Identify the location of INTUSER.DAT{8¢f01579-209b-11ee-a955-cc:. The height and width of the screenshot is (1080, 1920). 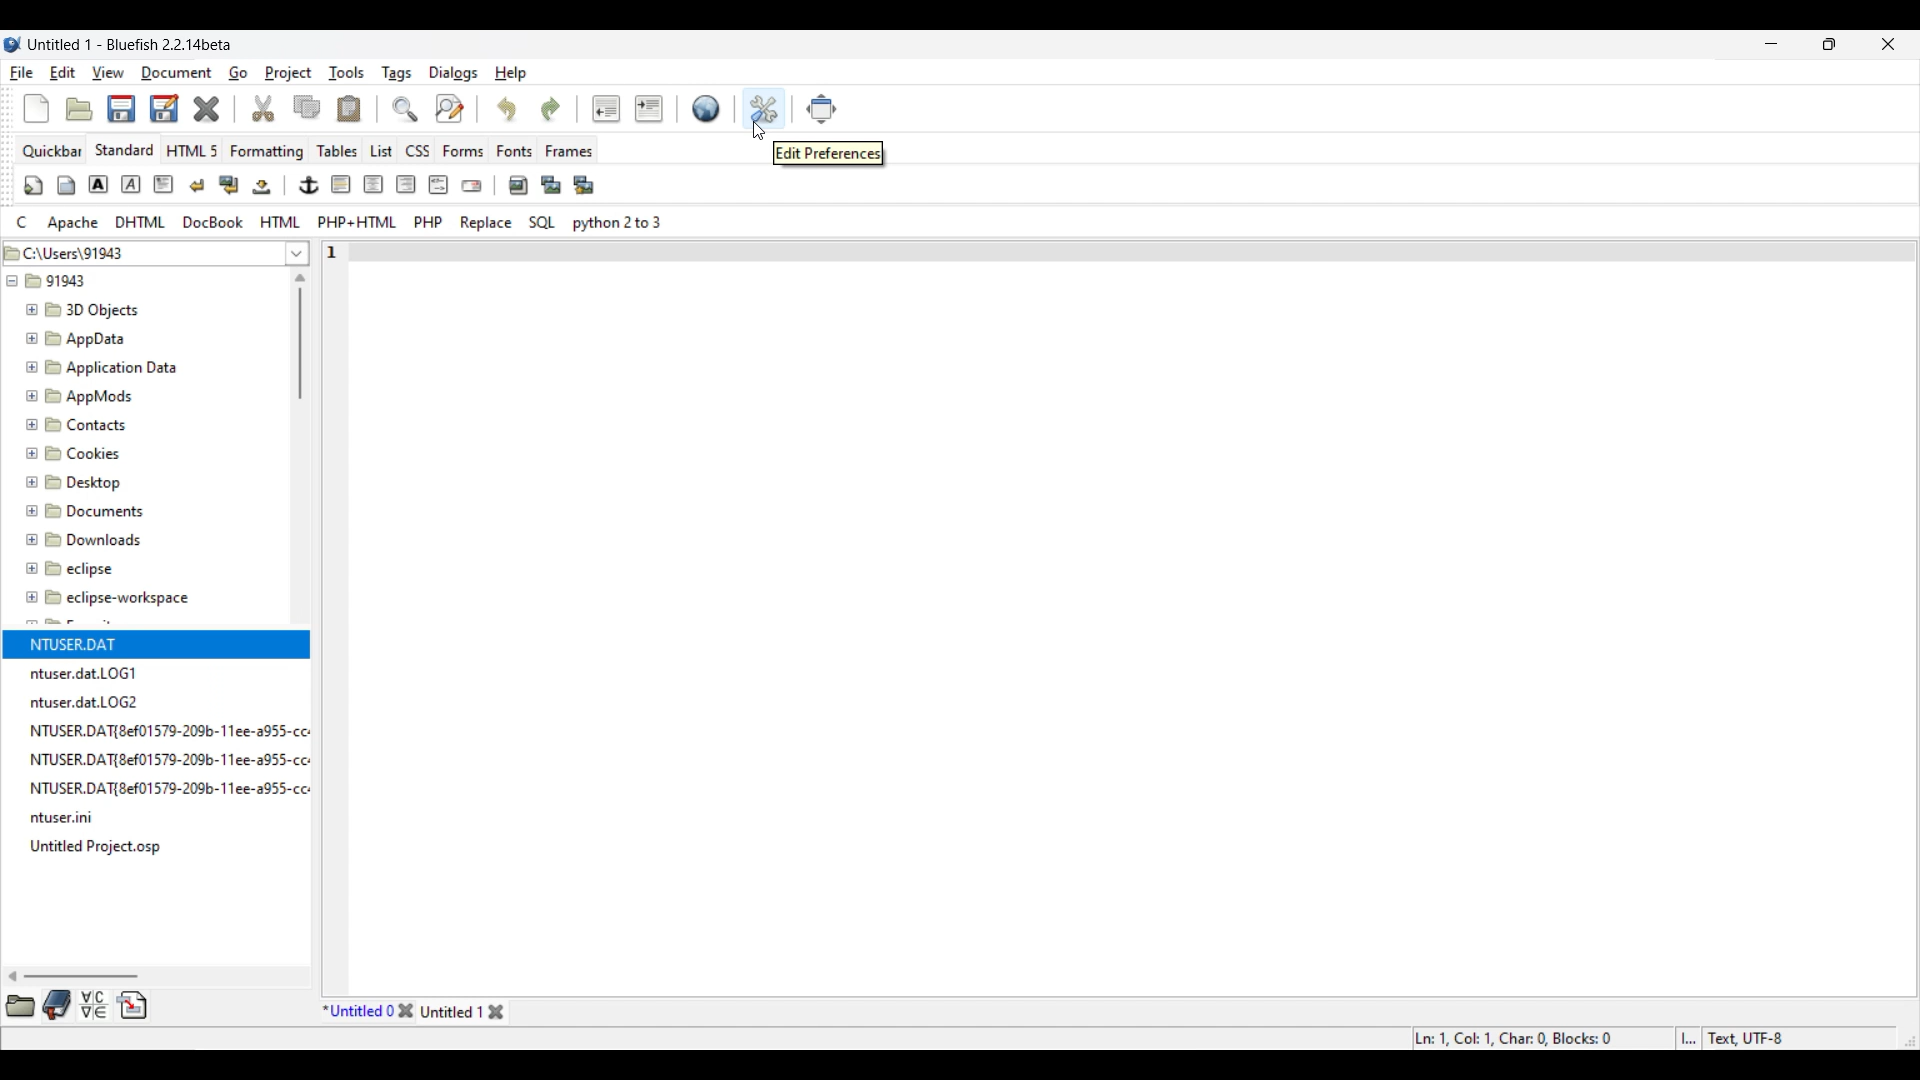
(181, 759).